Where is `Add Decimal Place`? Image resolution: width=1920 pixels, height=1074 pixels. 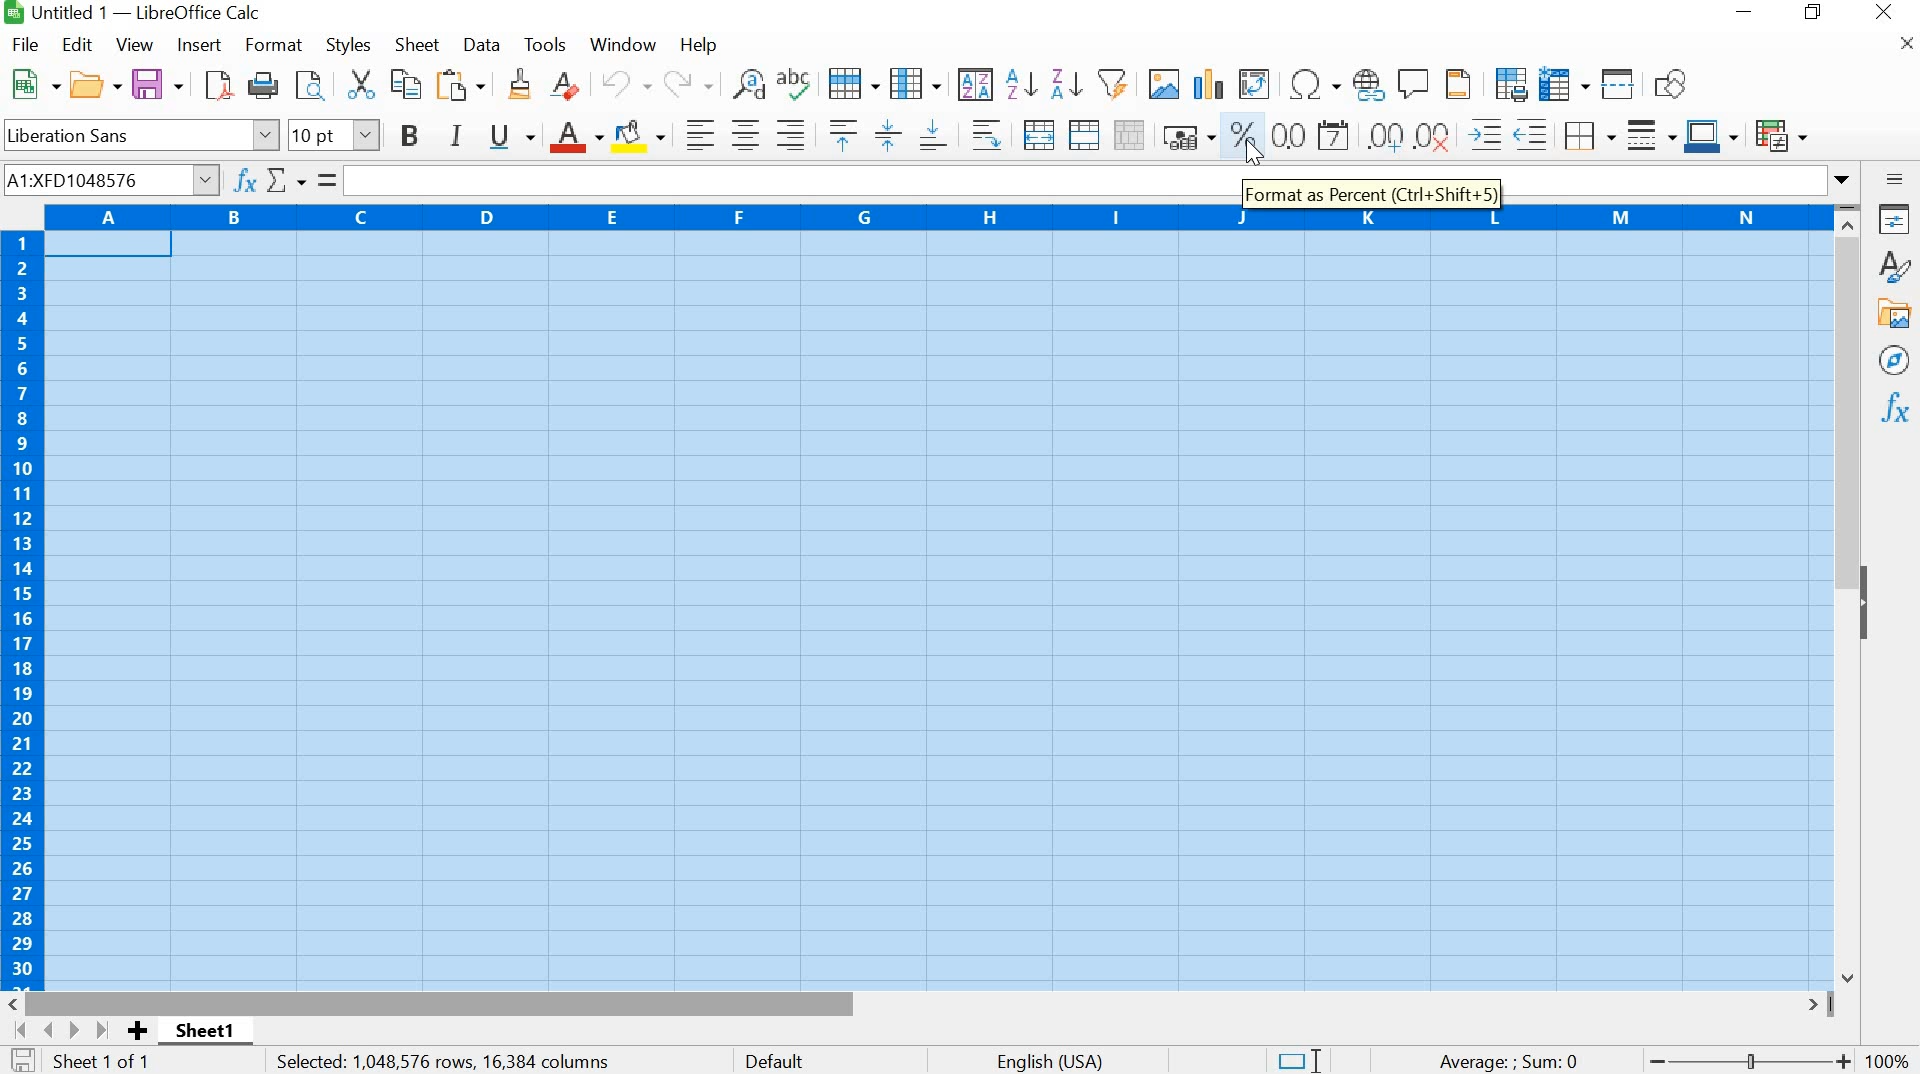
Add Decimal Place is located at coordinates (1387, 134).